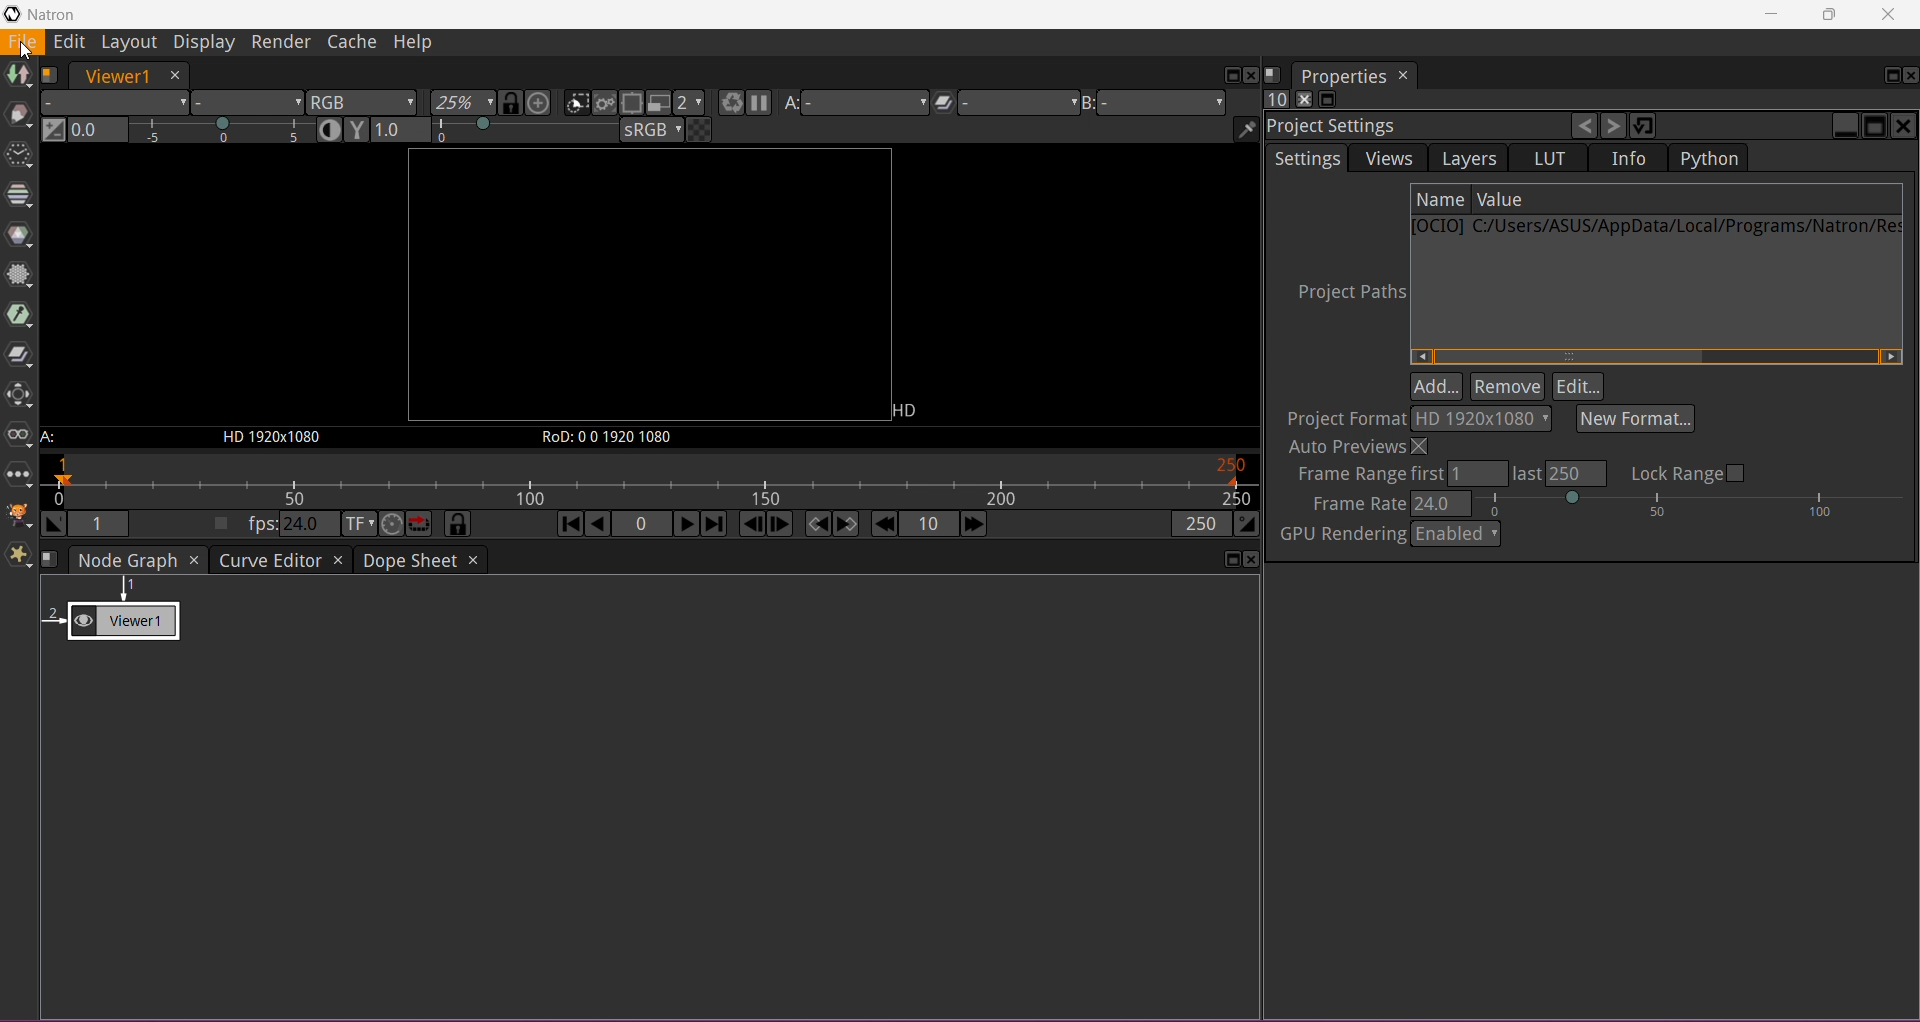 Image resolution: width=1920 pixels, height=1022 pixels. Describe the element at coordinates (713, 525) in the screenshot. I see `Last frame` at that location.